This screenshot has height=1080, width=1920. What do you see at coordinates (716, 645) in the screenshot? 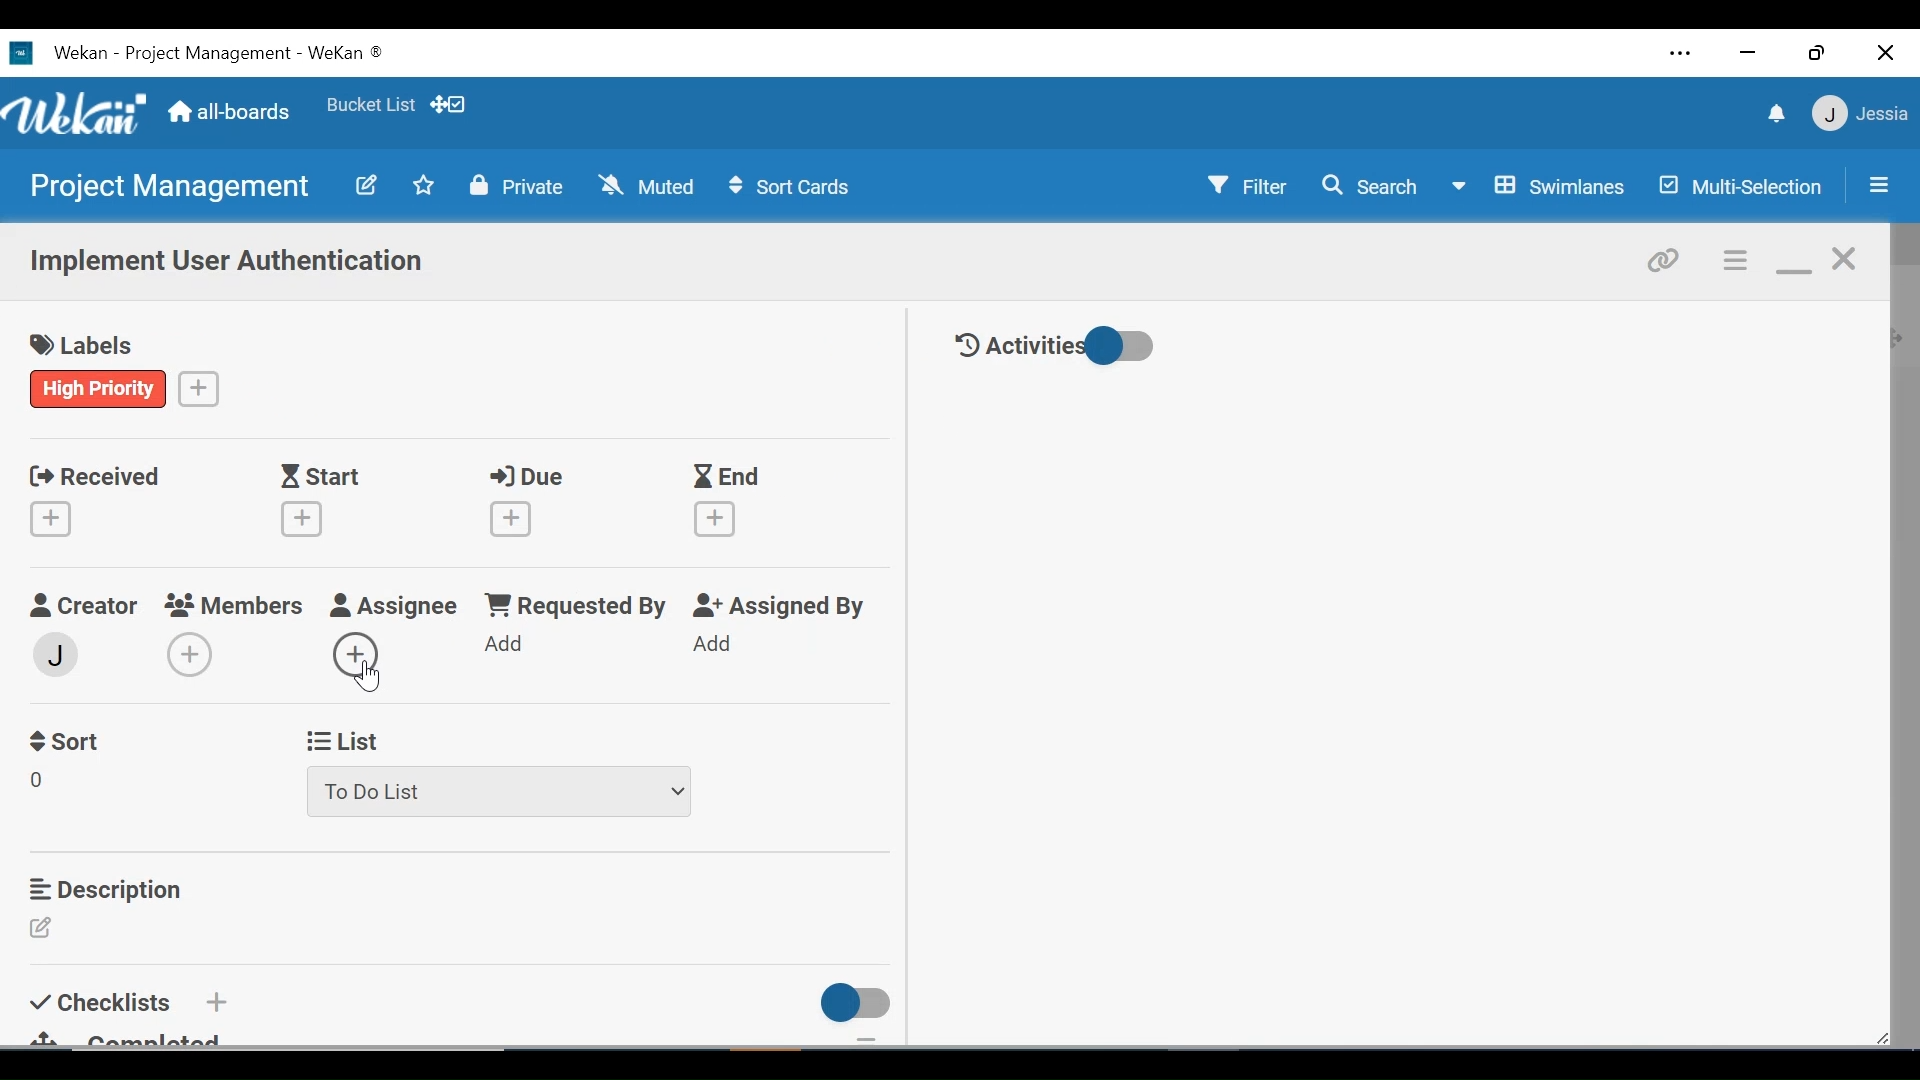
I see `Add` at bounding box center [716, 645].